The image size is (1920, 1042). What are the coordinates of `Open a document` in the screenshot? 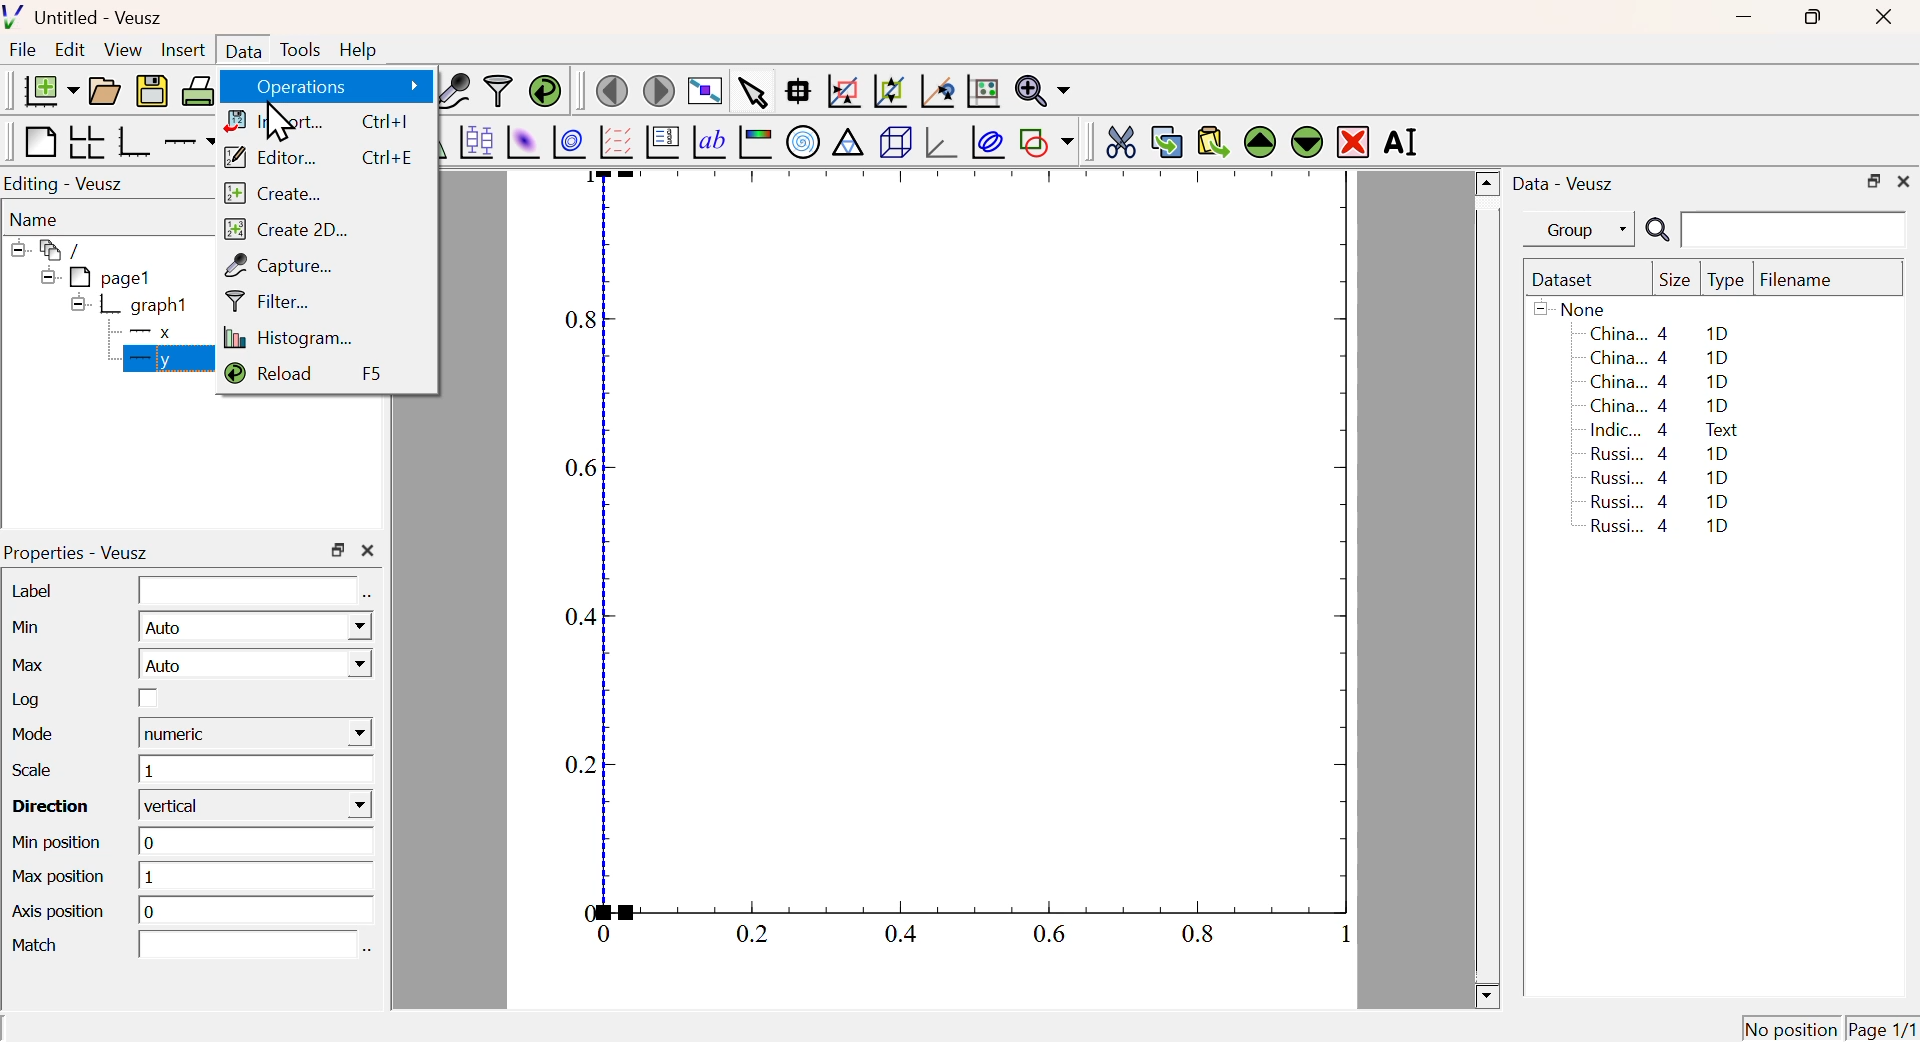 It's located at (103, 91).